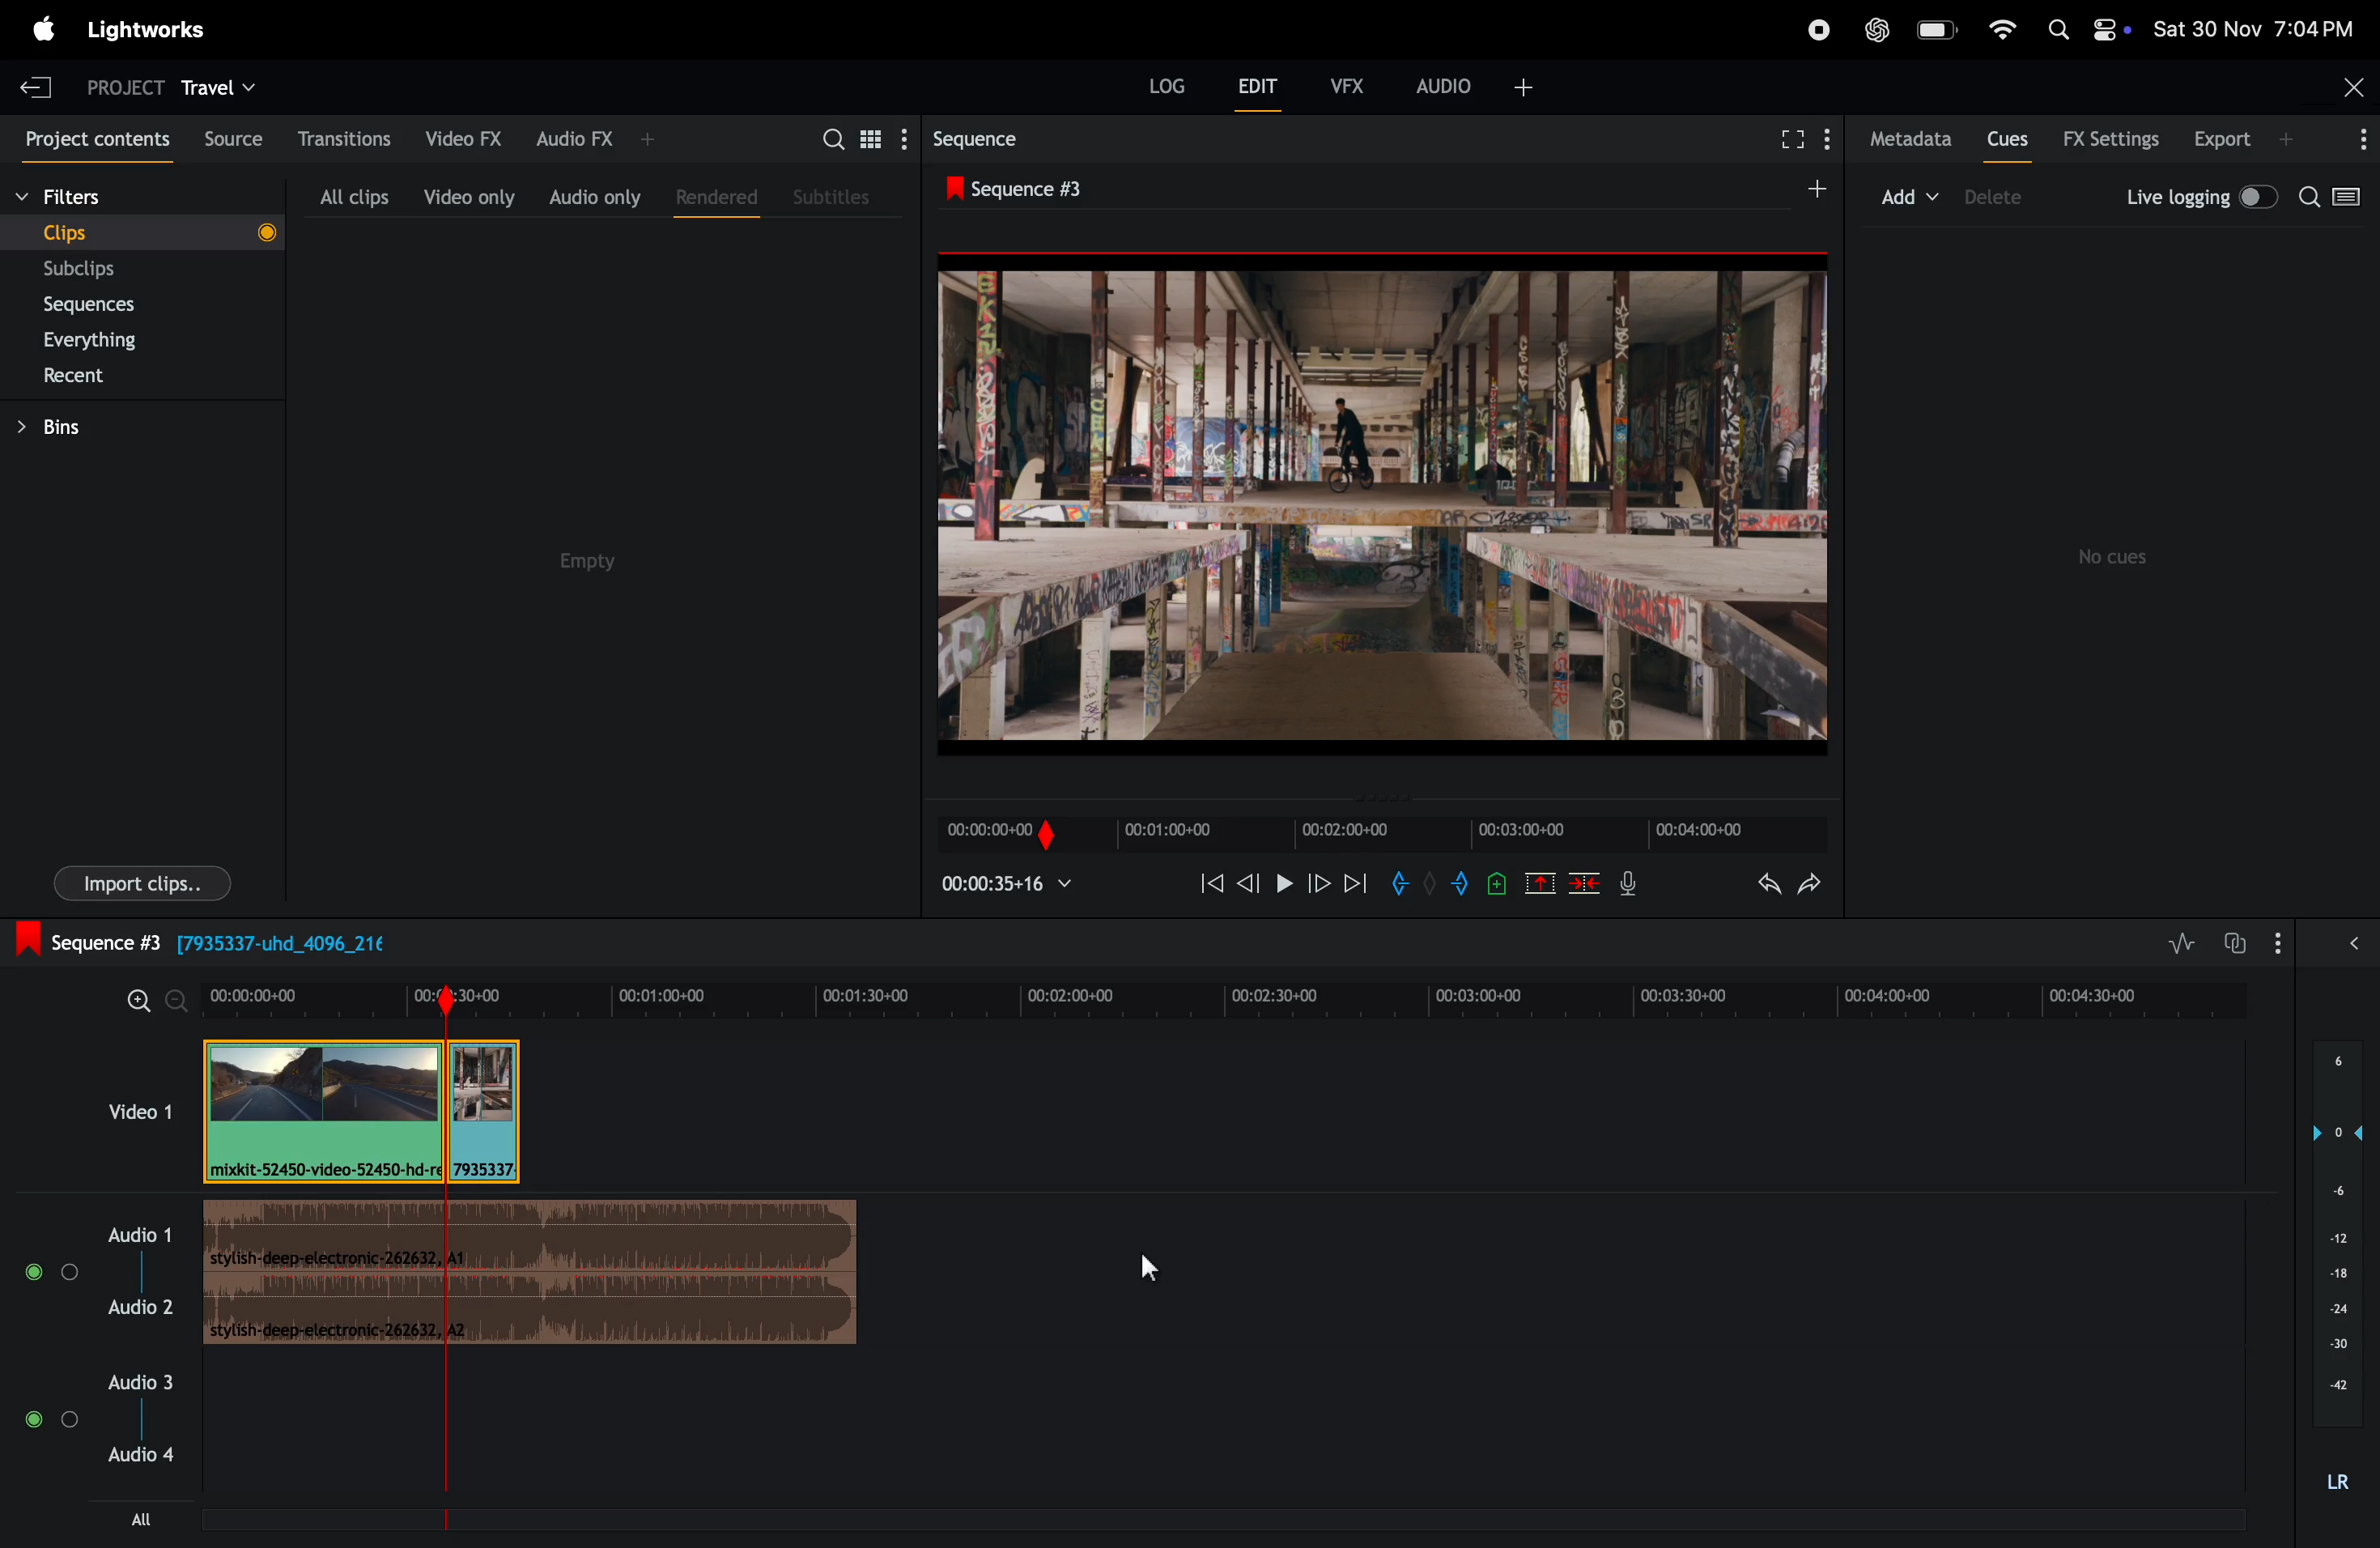  I want to click on bins, so click(81, 425).